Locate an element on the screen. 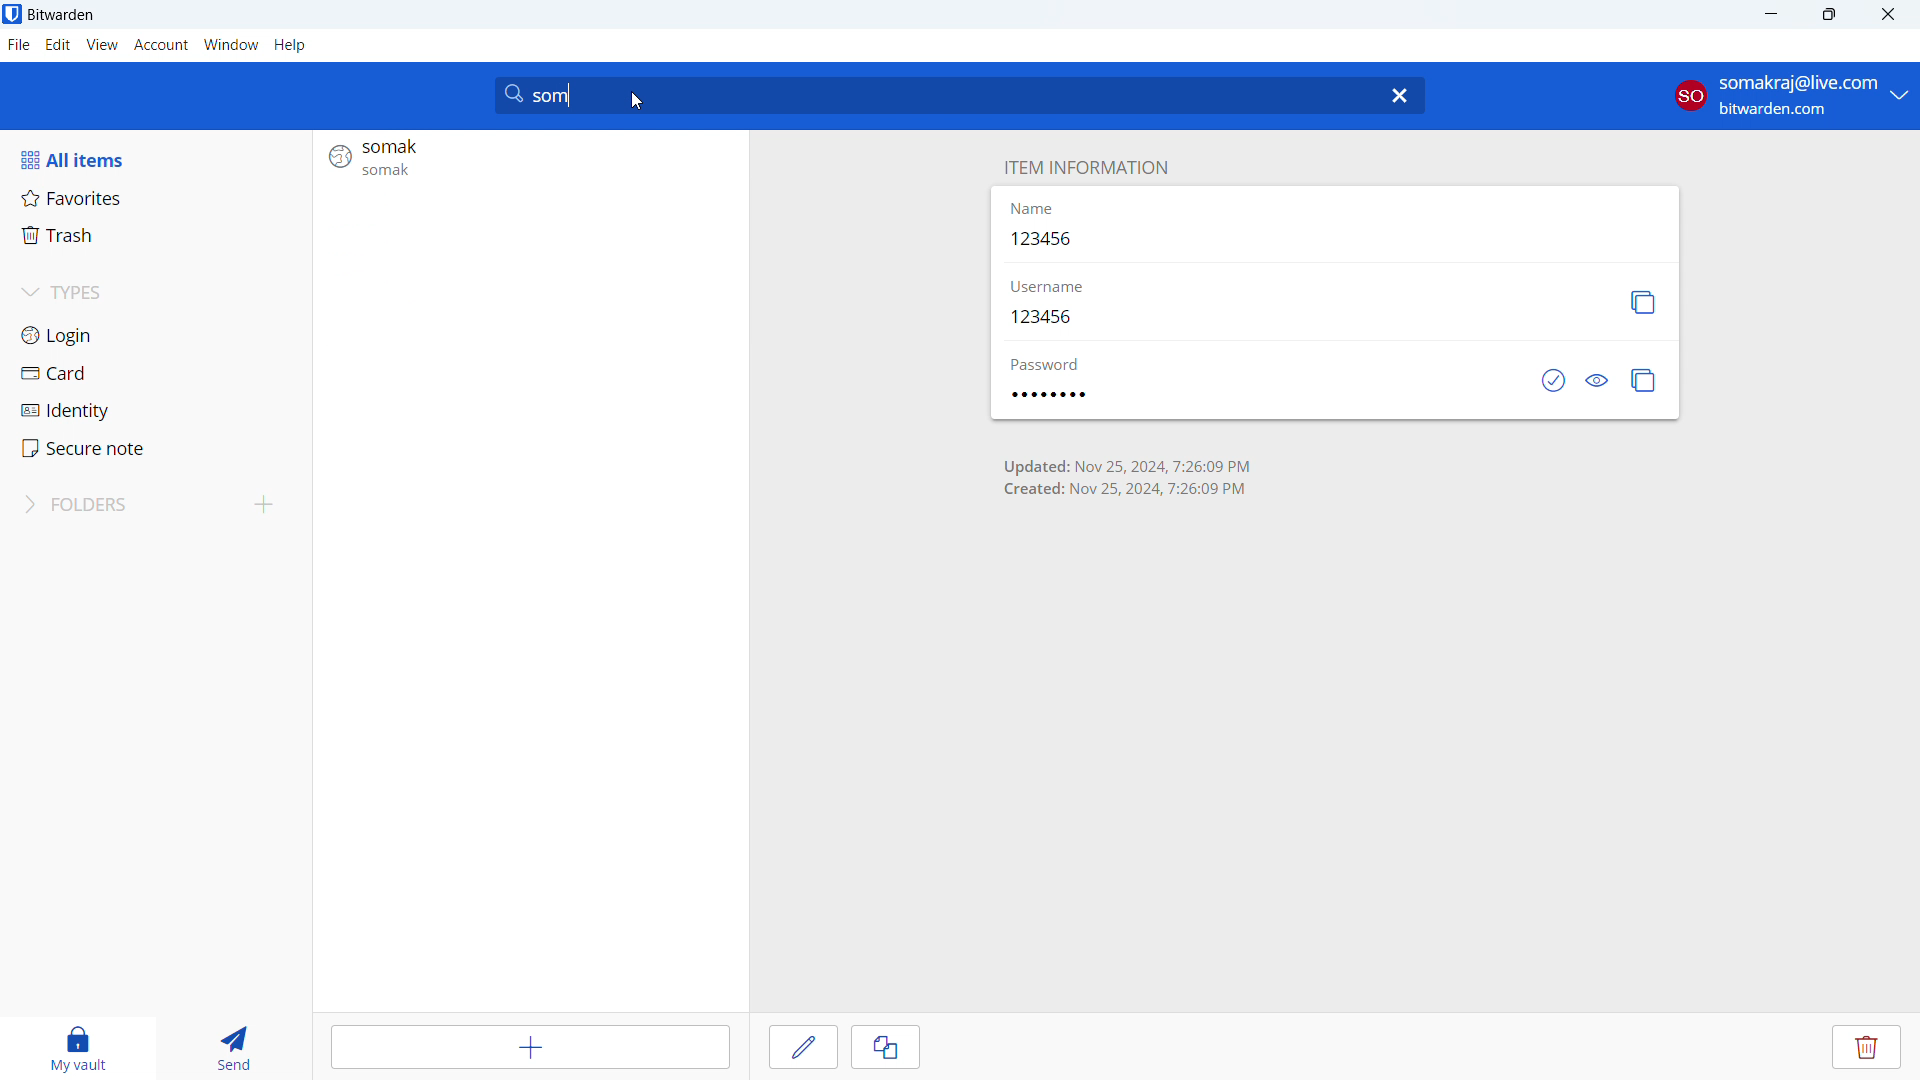  search result is located at coordinates (530, 157).